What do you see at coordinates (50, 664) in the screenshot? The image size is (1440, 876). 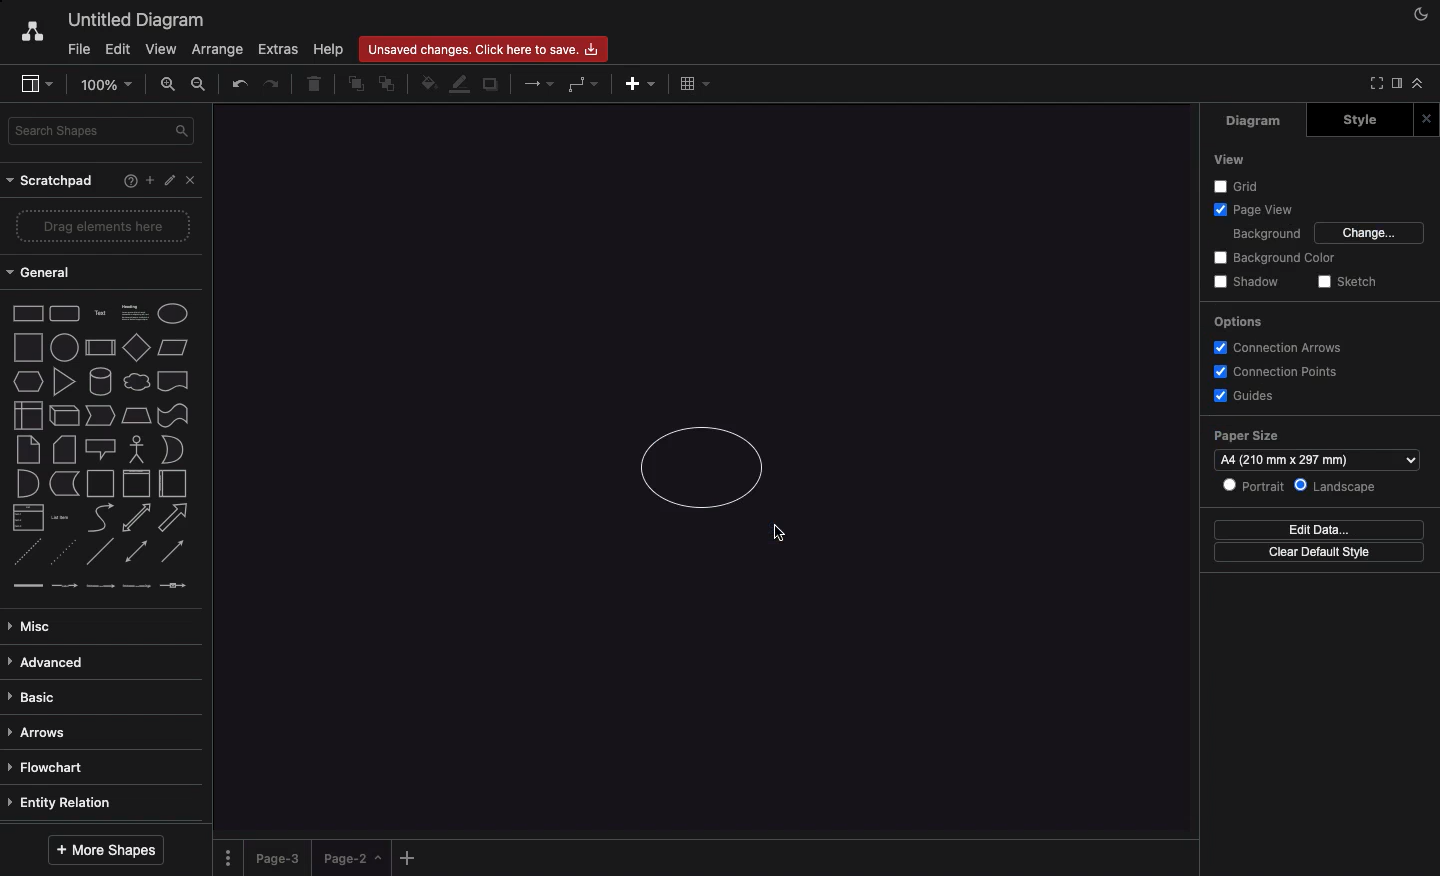 I see `Advanced` at bounding box center [50, 664].